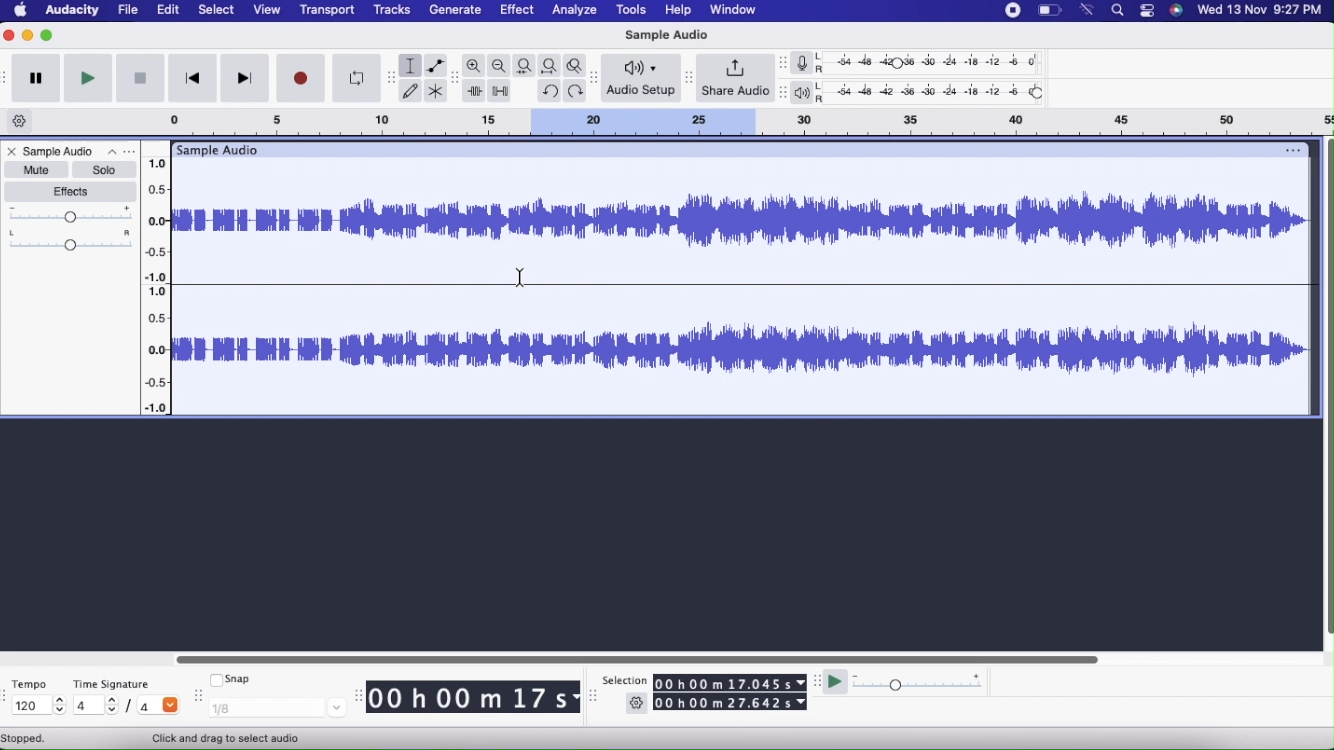 Image resolution: width=1334 pixels, height=750 pixels. What do you see at coordinates (392, 77) in the screenshot?
I see `move toolbar` at bounding box center [392, 77].